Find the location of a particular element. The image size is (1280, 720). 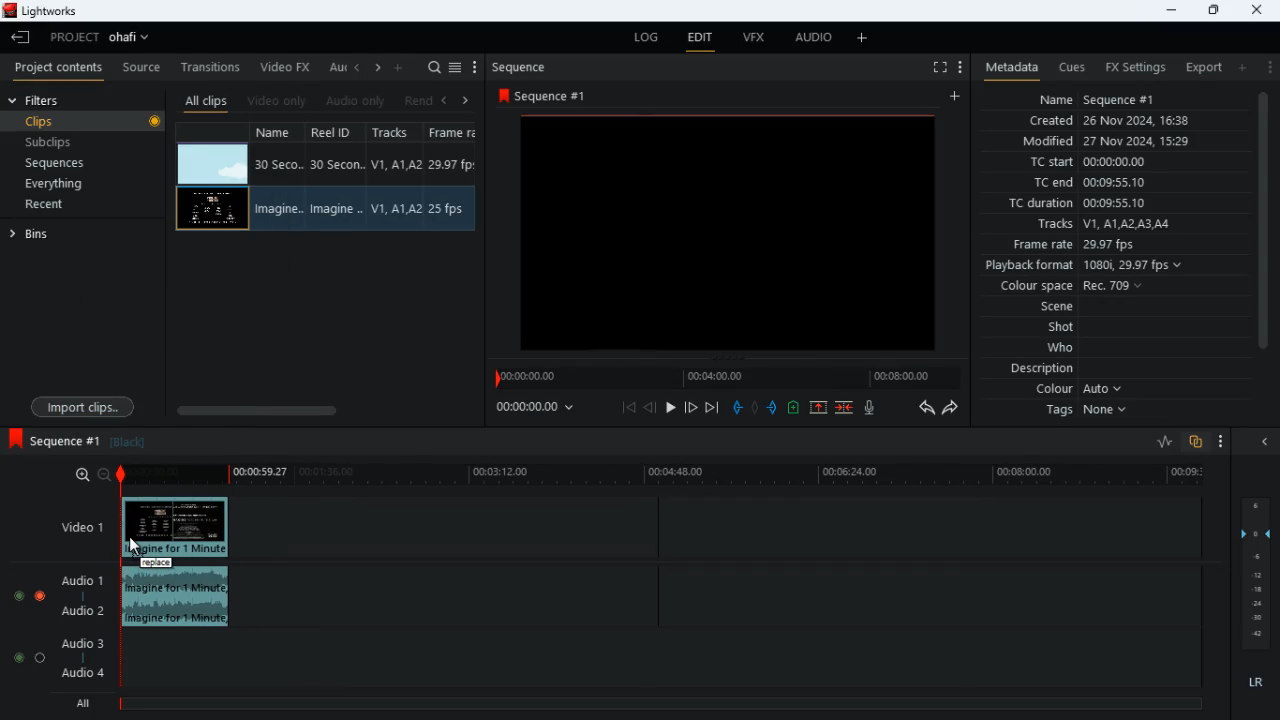

filters is located at coordinates (38, 100).